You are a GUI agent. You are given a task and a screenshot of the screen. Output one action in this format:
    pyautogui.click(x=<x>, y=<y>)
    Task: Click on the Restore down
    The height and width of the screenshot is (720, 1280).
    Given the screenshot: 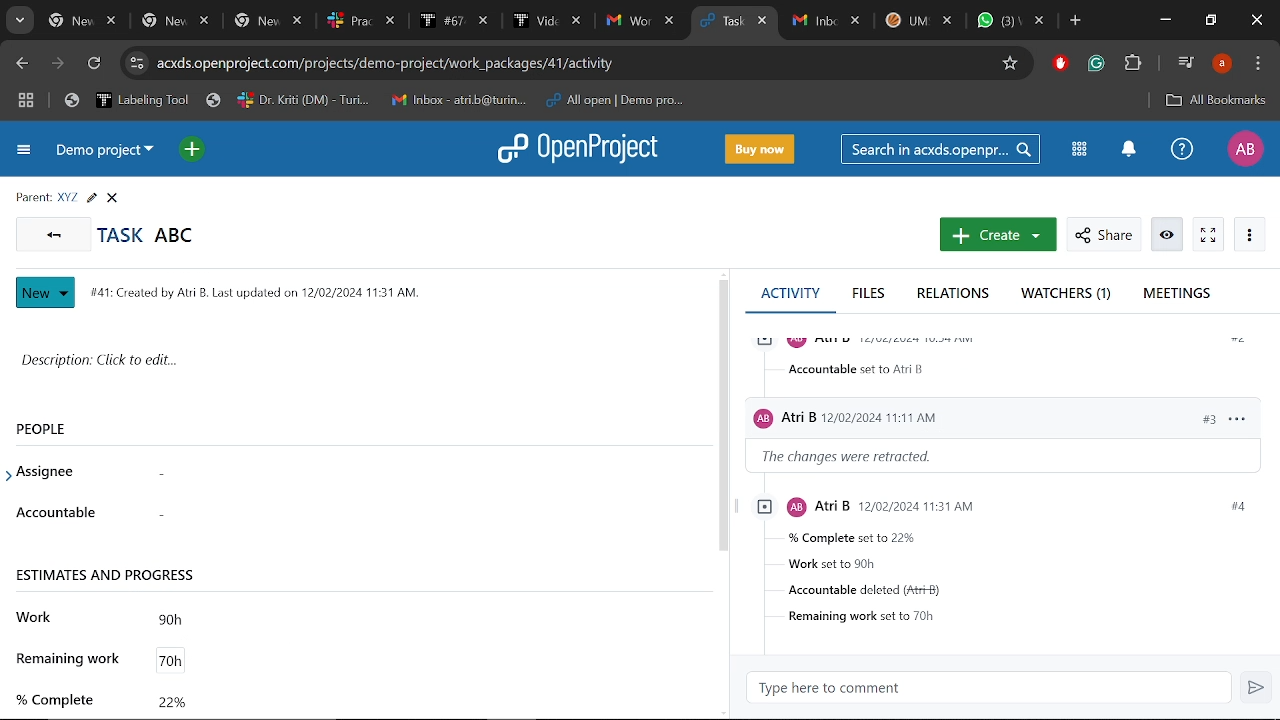 What is the action you would take?
    pyautogui.click(x=1212, y=22)
    